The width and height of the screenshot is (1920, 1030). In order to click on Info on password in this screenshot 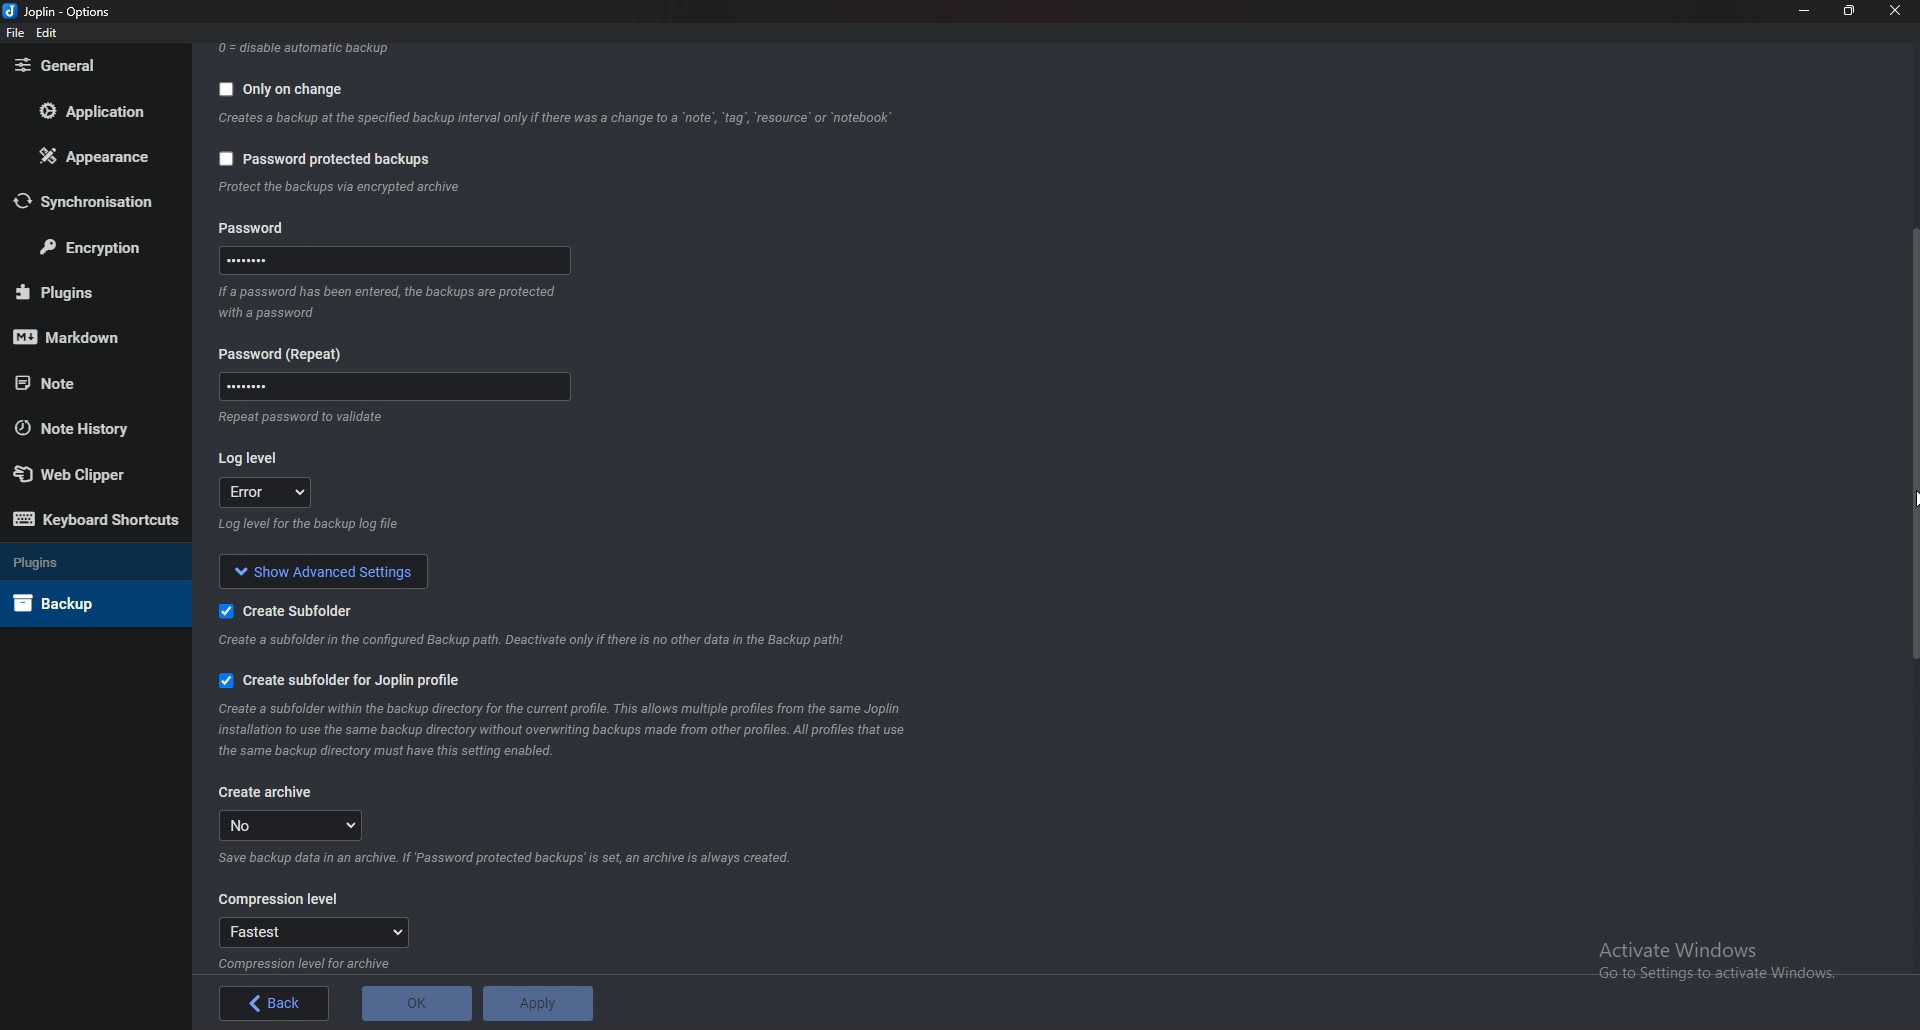, I will do `click(389, 303)`.